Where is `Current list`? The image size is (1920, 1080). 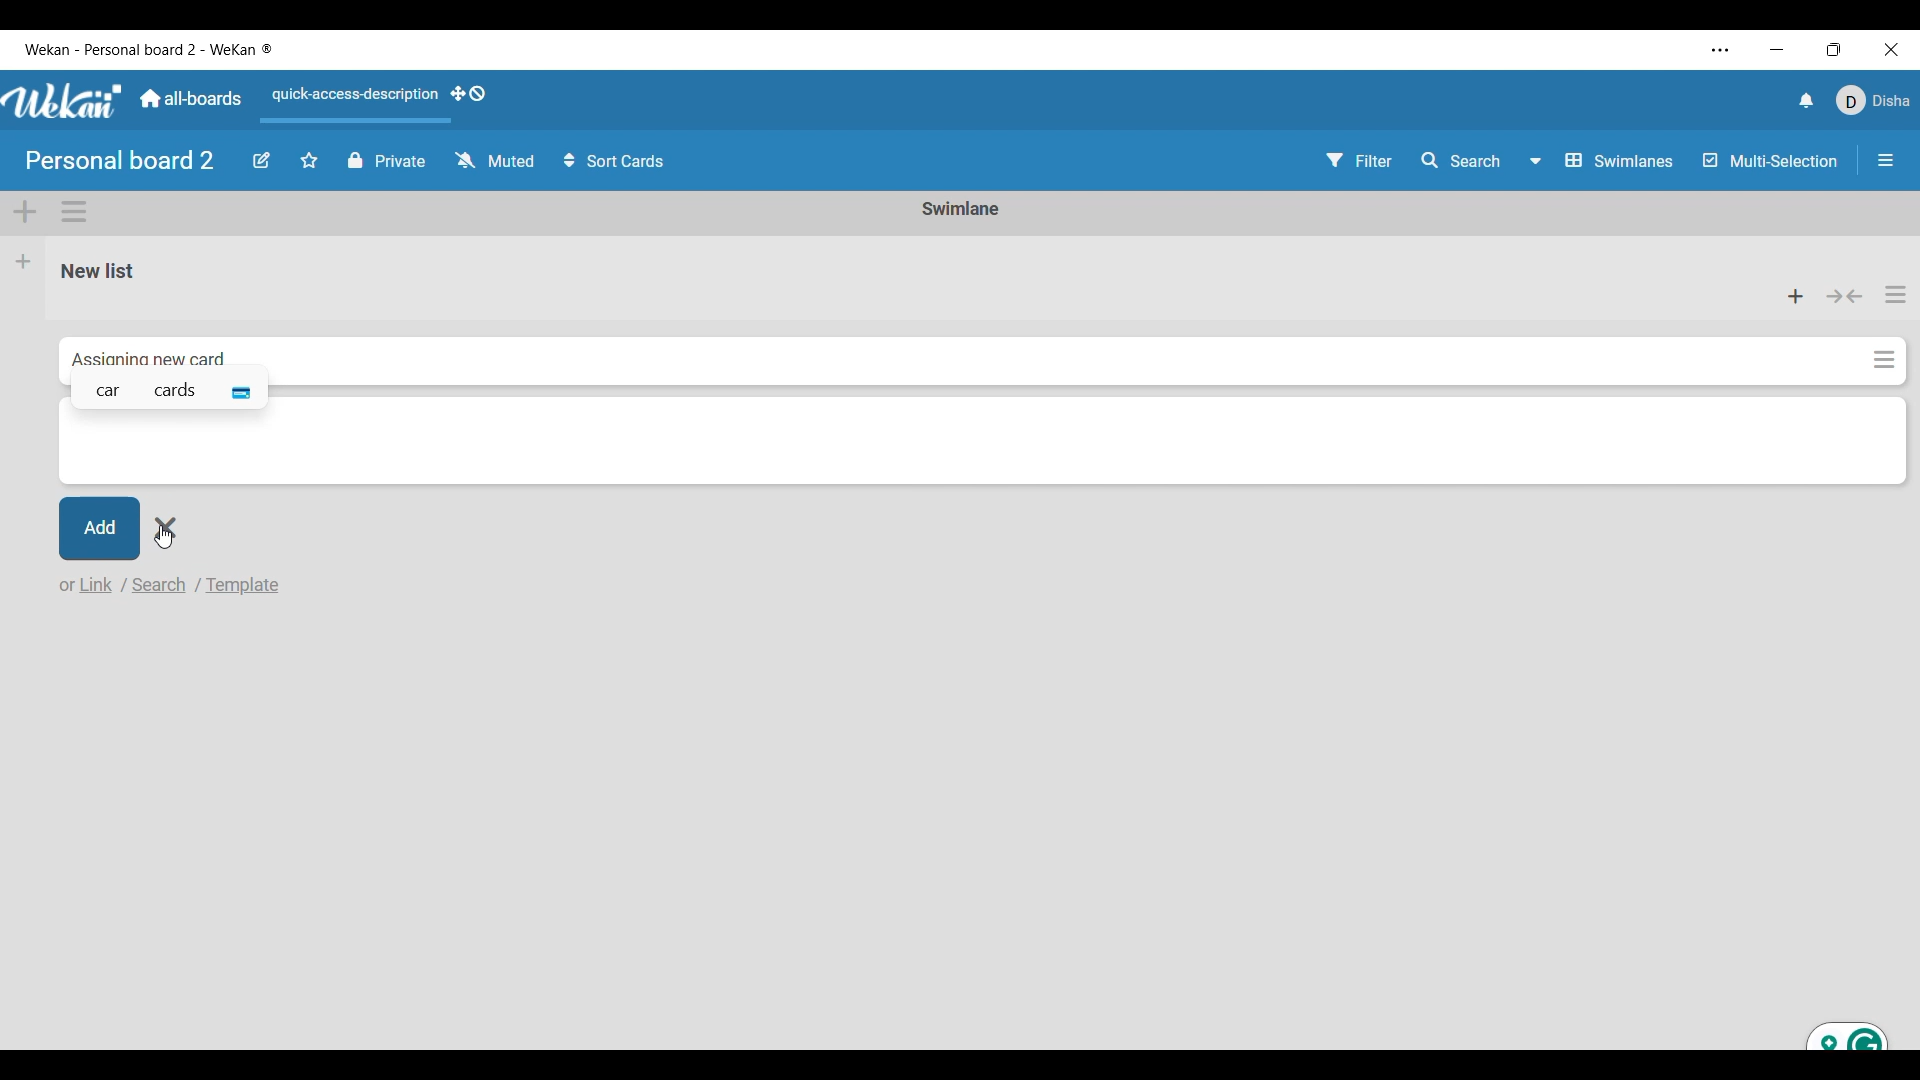
Current list is located at coordinates (893, 269).